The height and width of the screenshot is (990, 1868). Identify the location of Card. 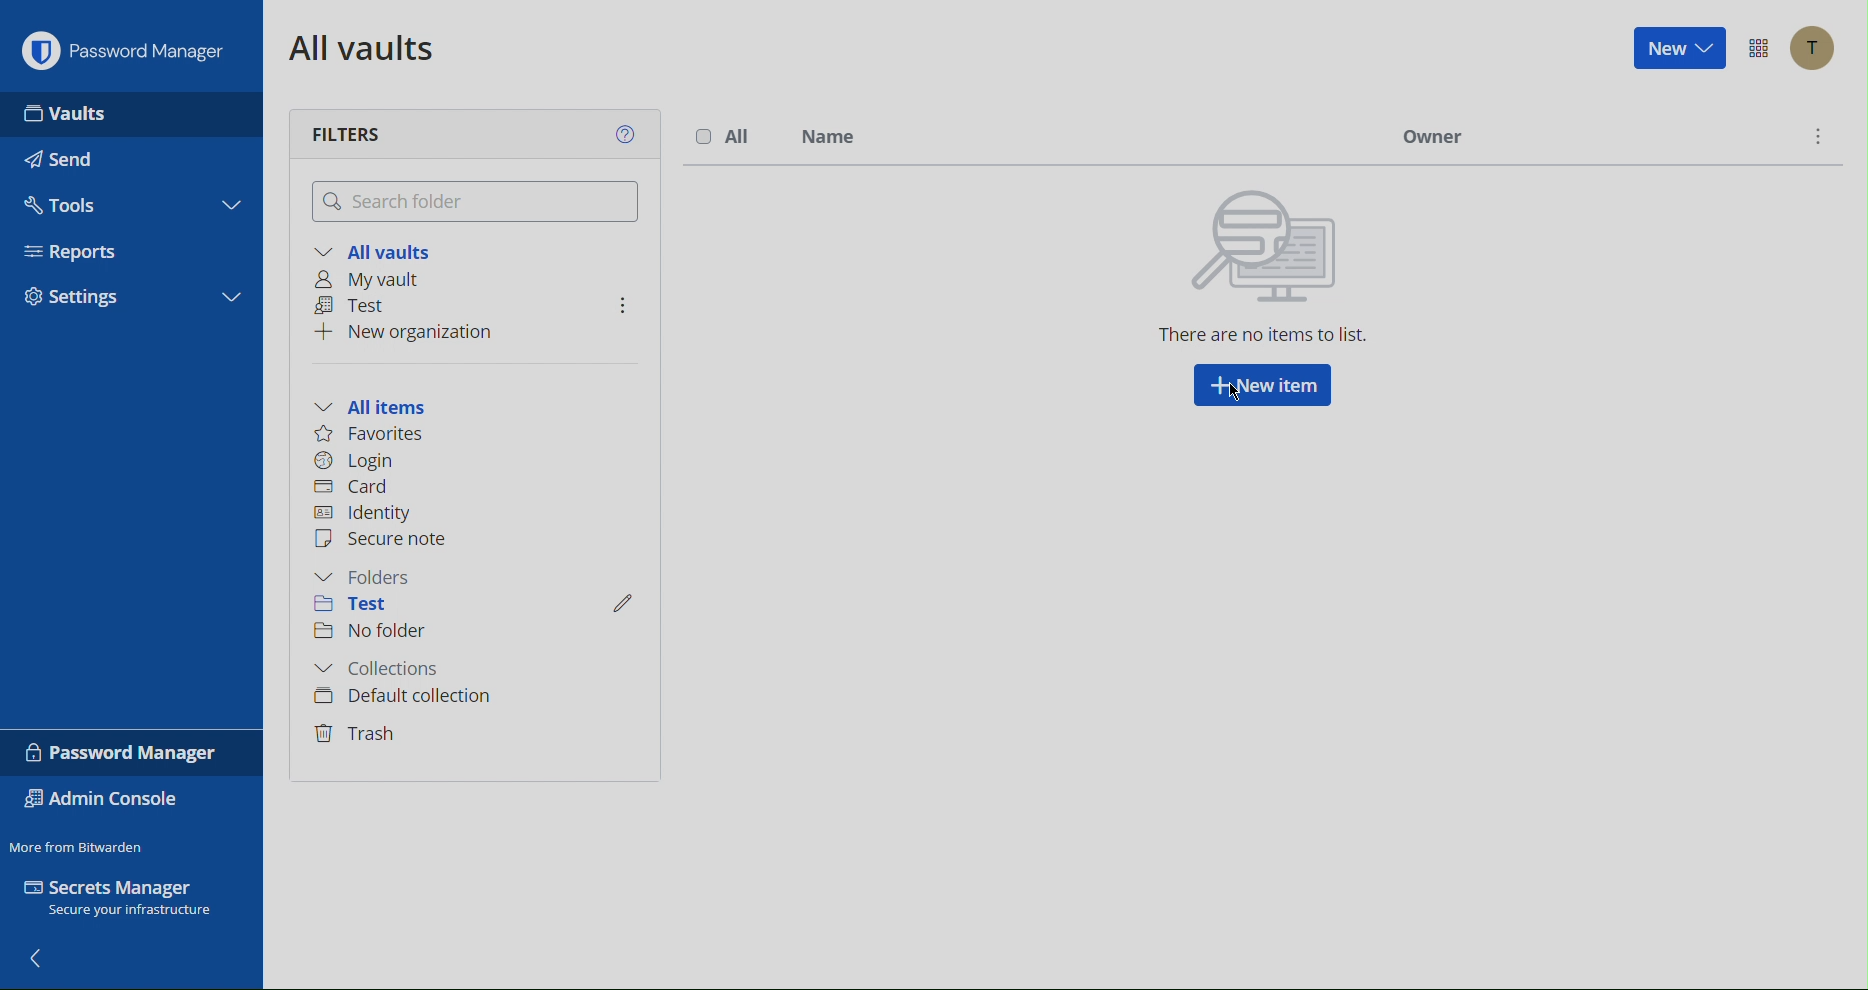
(362, 489).